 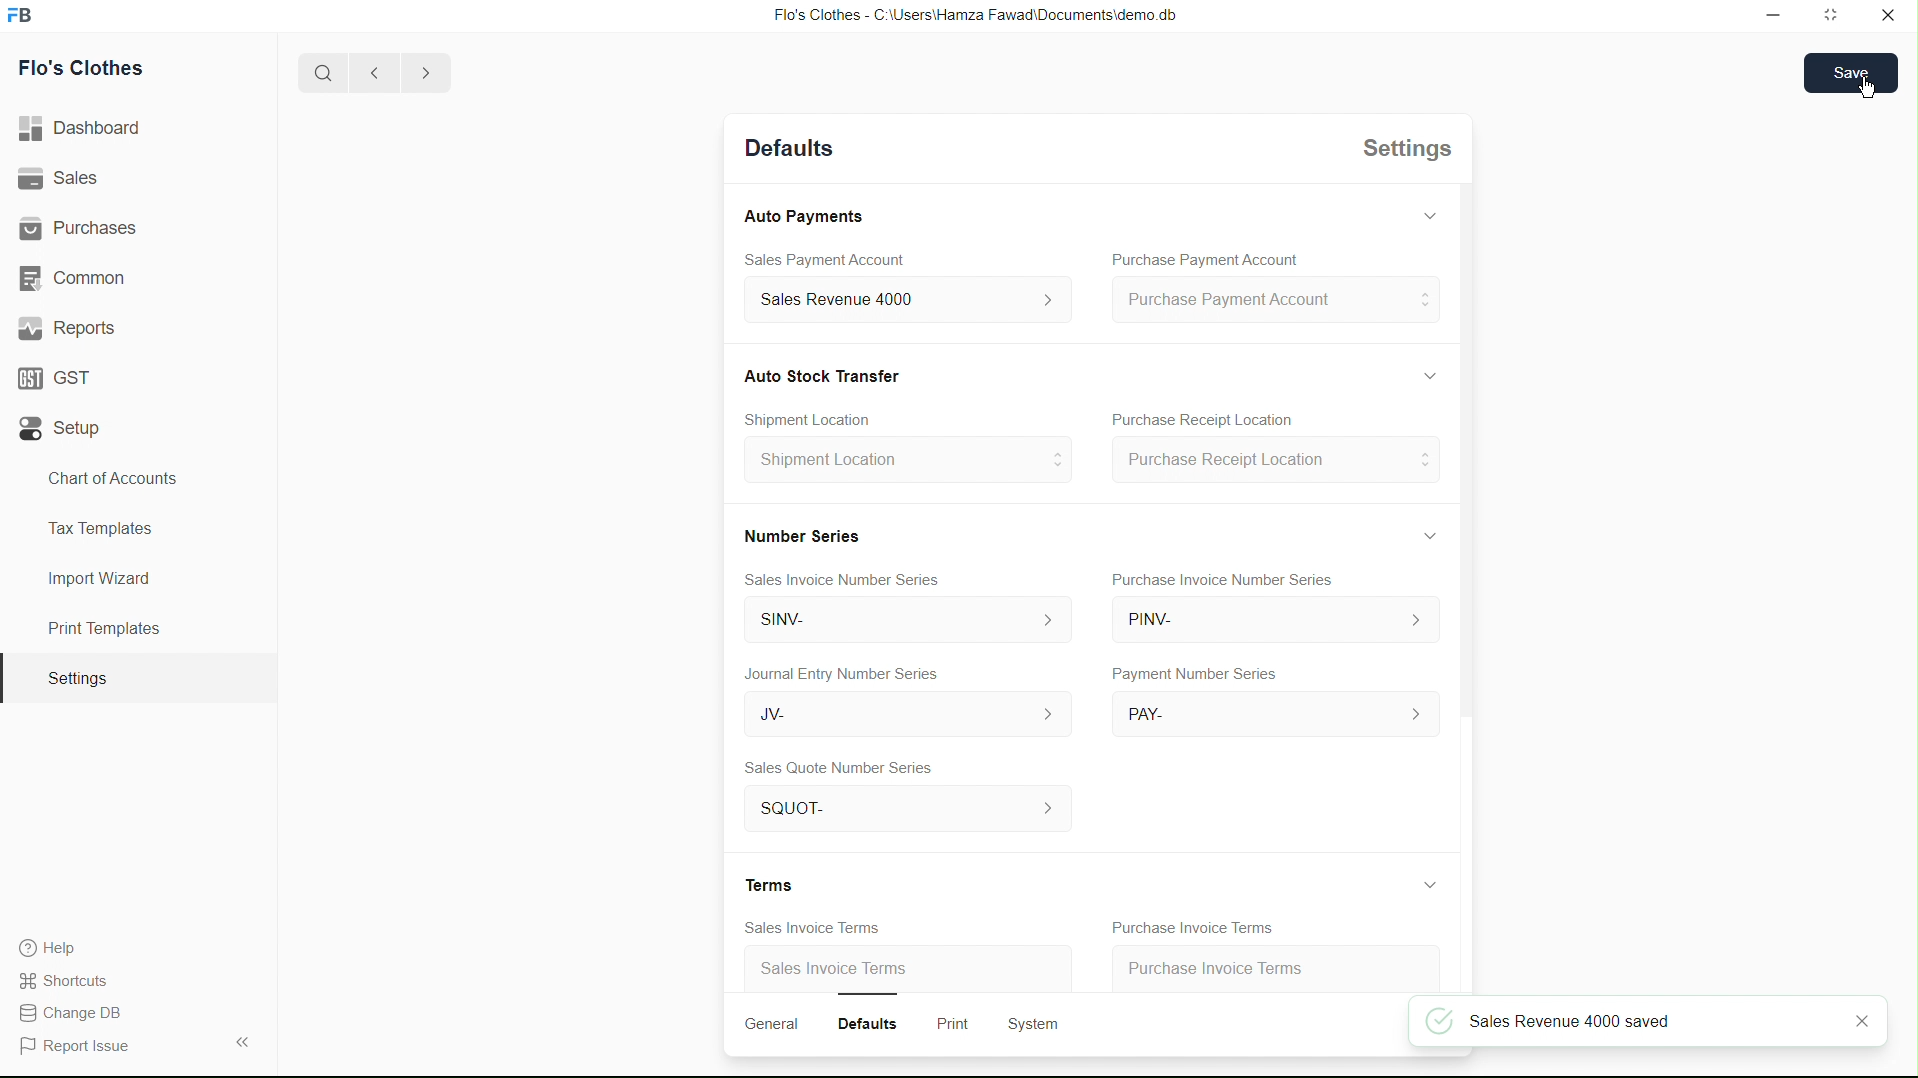 What do you see at coordinates (1276, 710) in the screenshot?
I see `PAY-` at bounding box center [1276, 710].